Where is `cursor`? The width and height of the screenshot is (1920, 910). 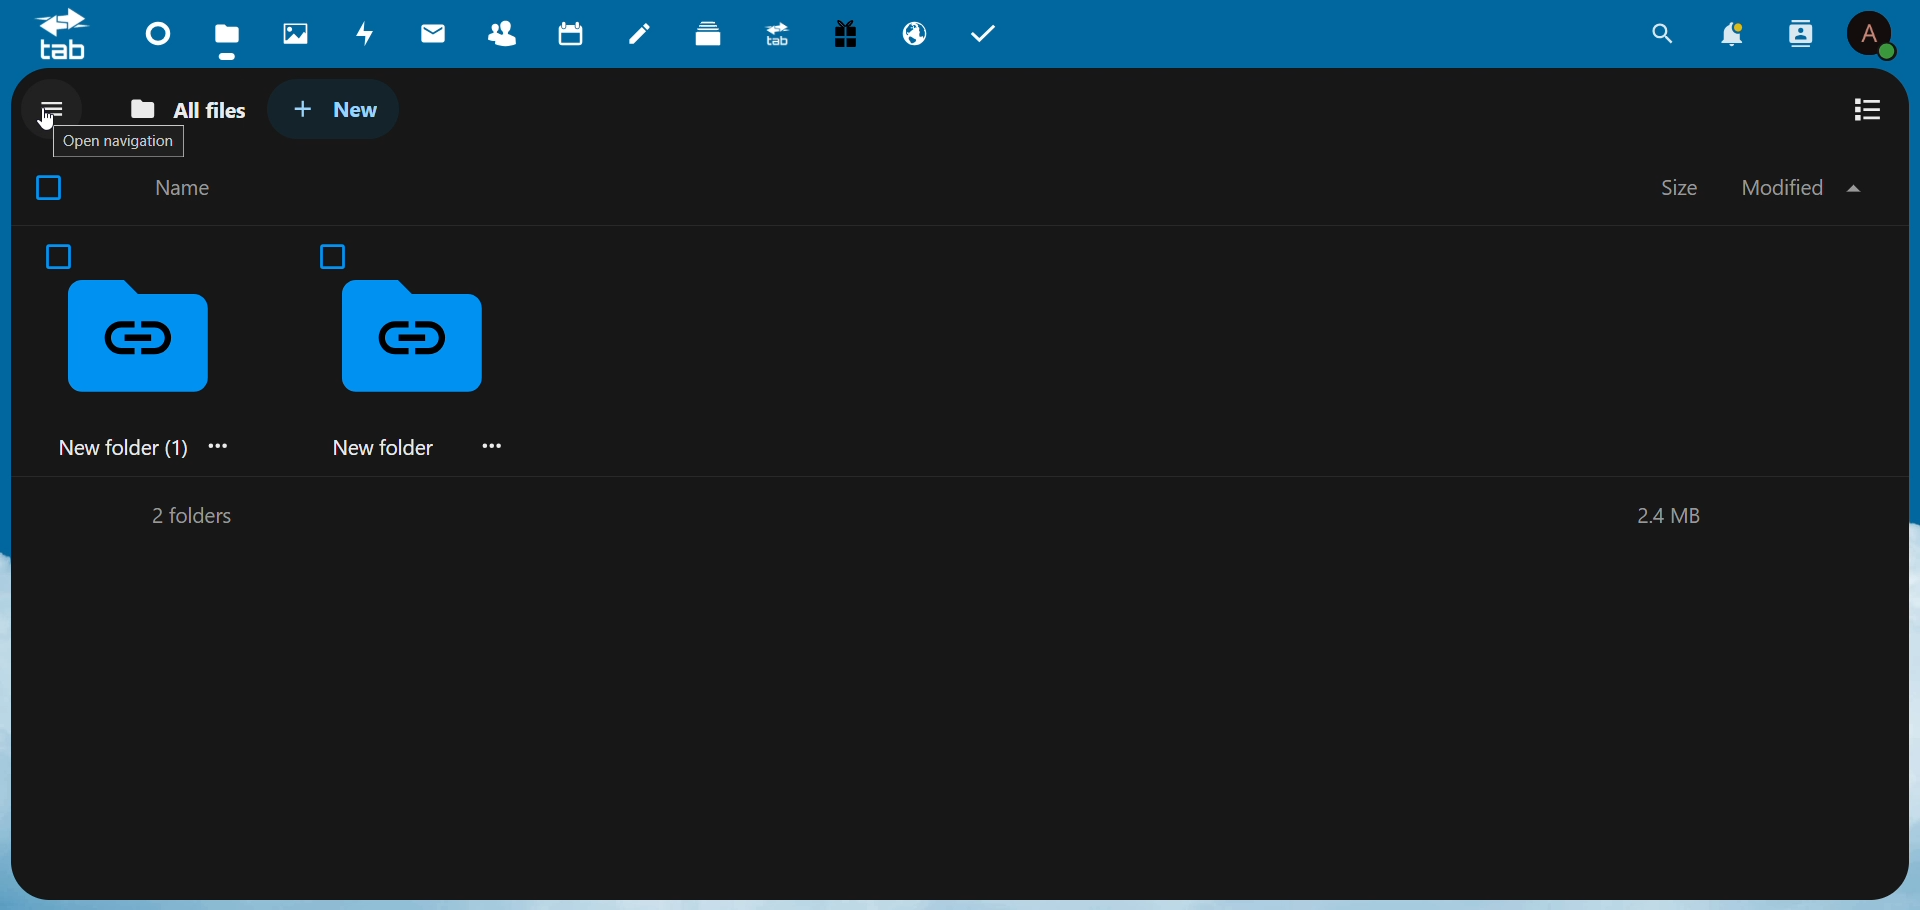
cursor is located at coordinates (48, 120).